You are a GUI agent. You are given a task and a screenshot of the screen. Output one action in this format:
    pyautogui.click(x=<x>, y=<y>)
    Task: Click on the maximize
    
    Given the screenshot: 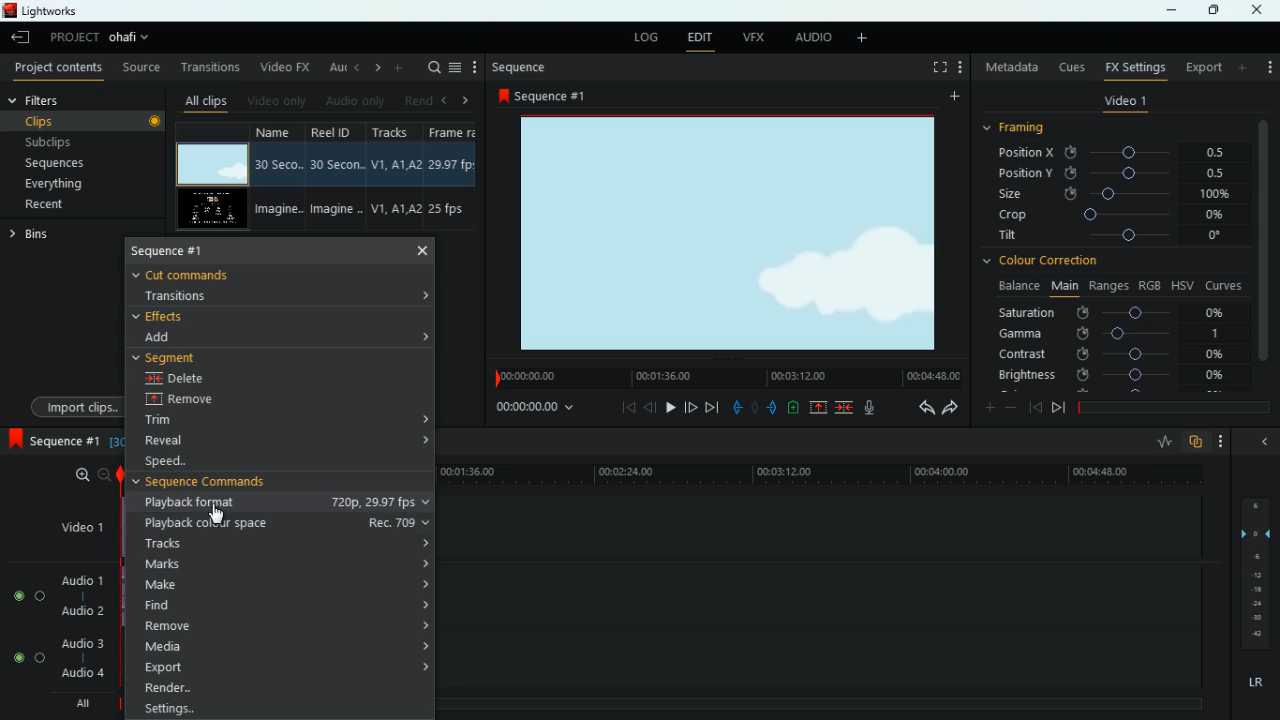 What is the action you would take?
    pyautogui.click(x=1212, y=10)
    